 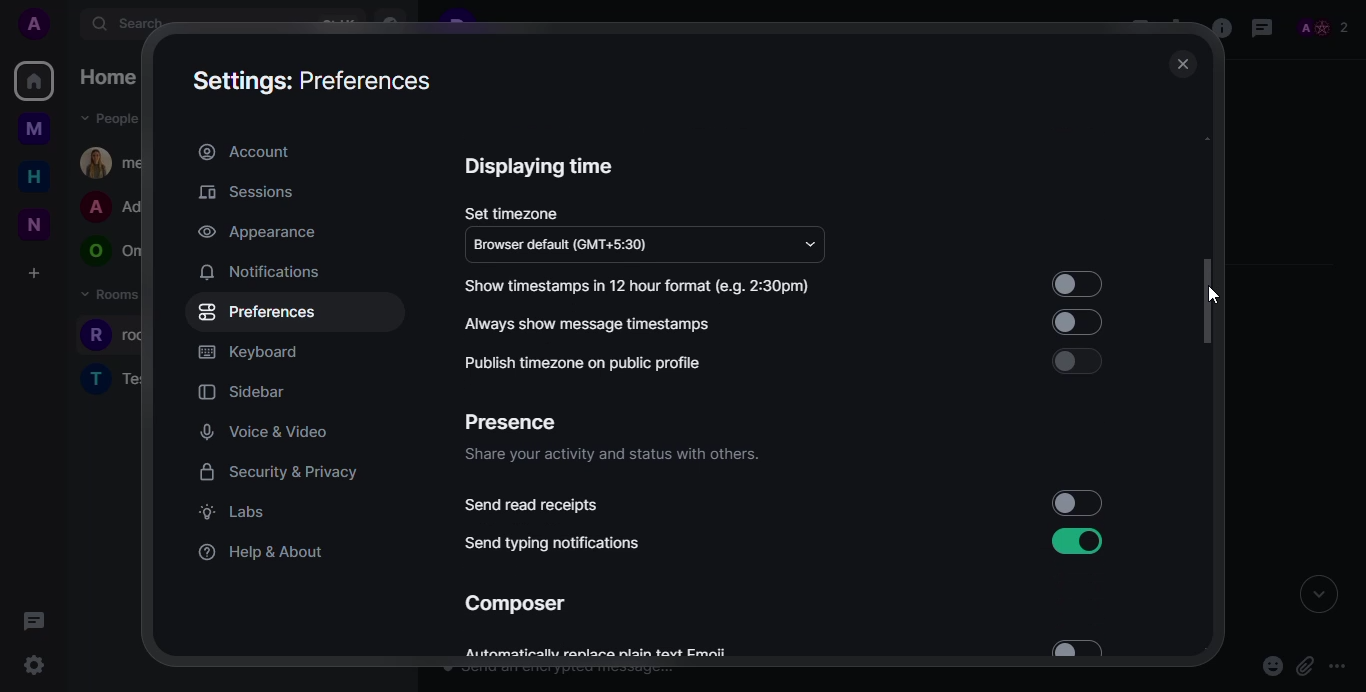 I want to click on threads, so click(x=1262, y=27).